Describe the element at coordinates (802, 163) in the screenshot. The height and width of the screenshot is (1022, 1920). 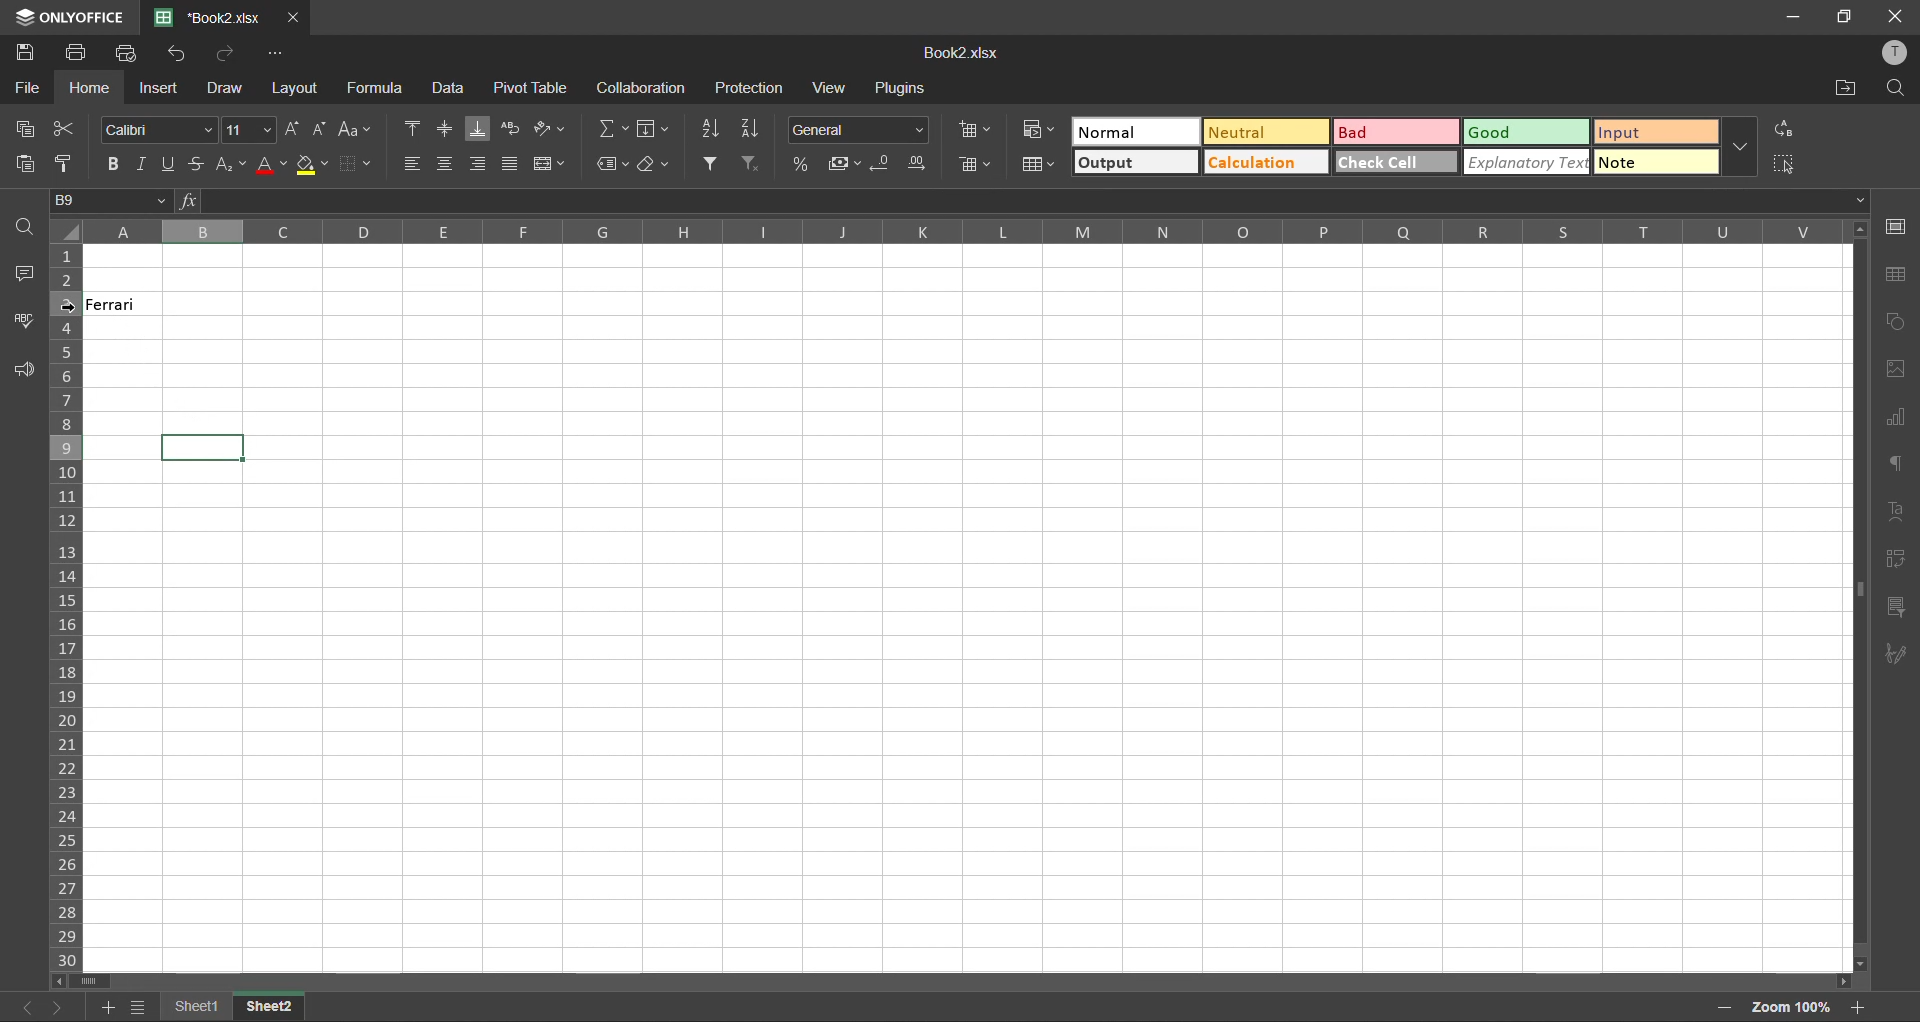
I see `percent` at that location.